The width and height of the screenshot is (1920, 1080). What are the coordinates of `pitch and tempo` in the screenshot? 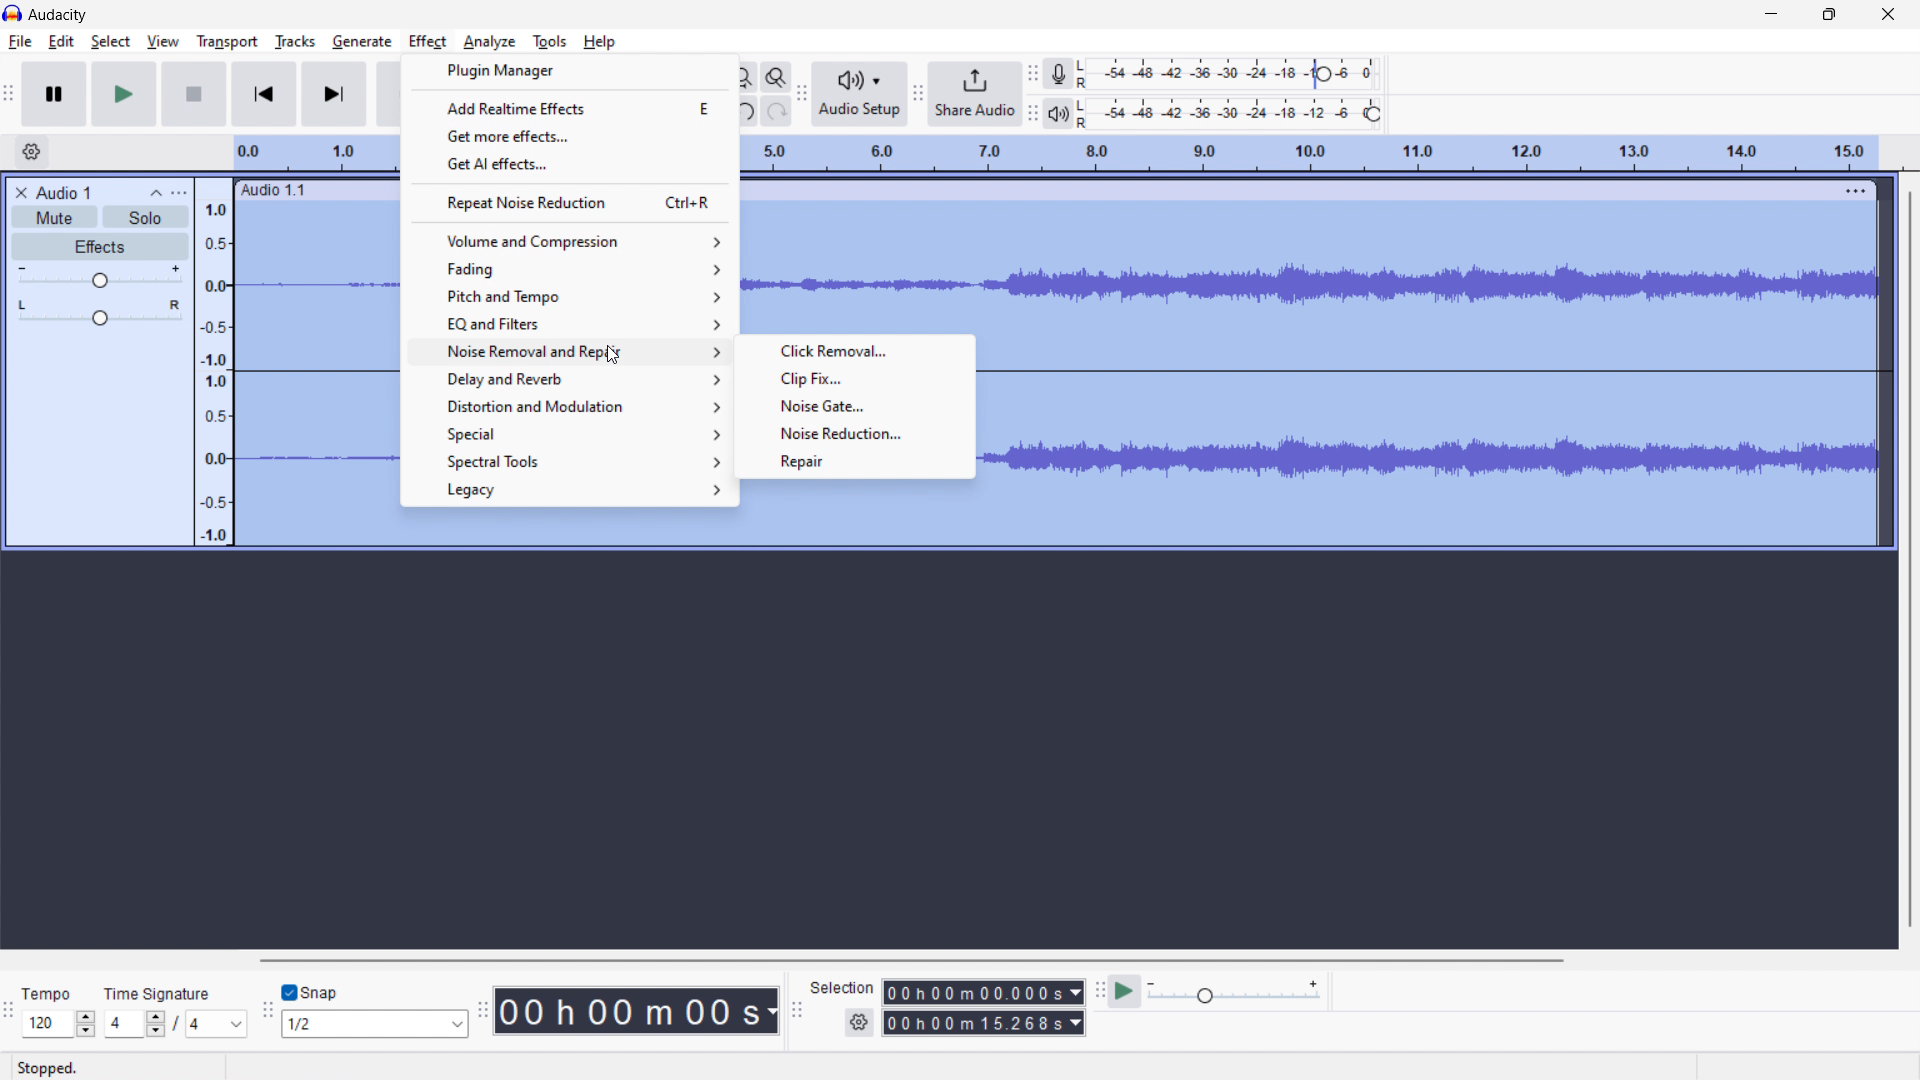 It's located at (568, 296).